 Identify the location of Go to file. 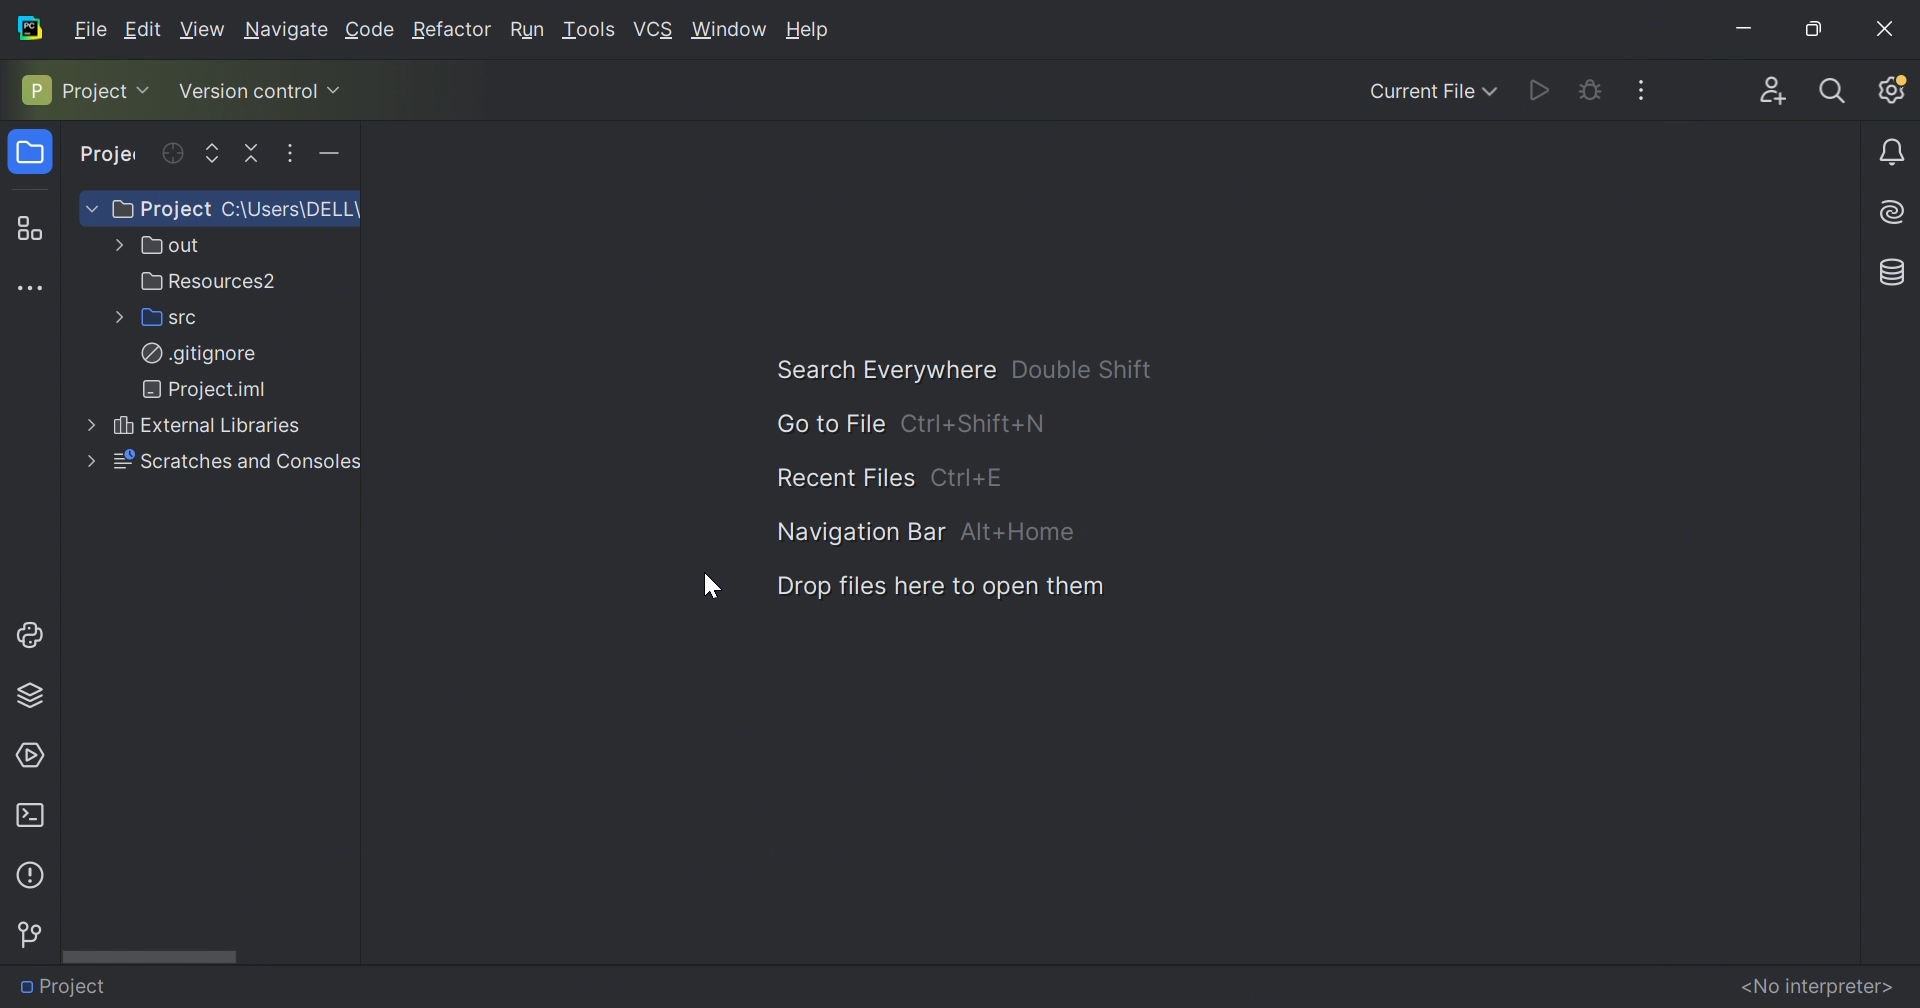
(822, 425).